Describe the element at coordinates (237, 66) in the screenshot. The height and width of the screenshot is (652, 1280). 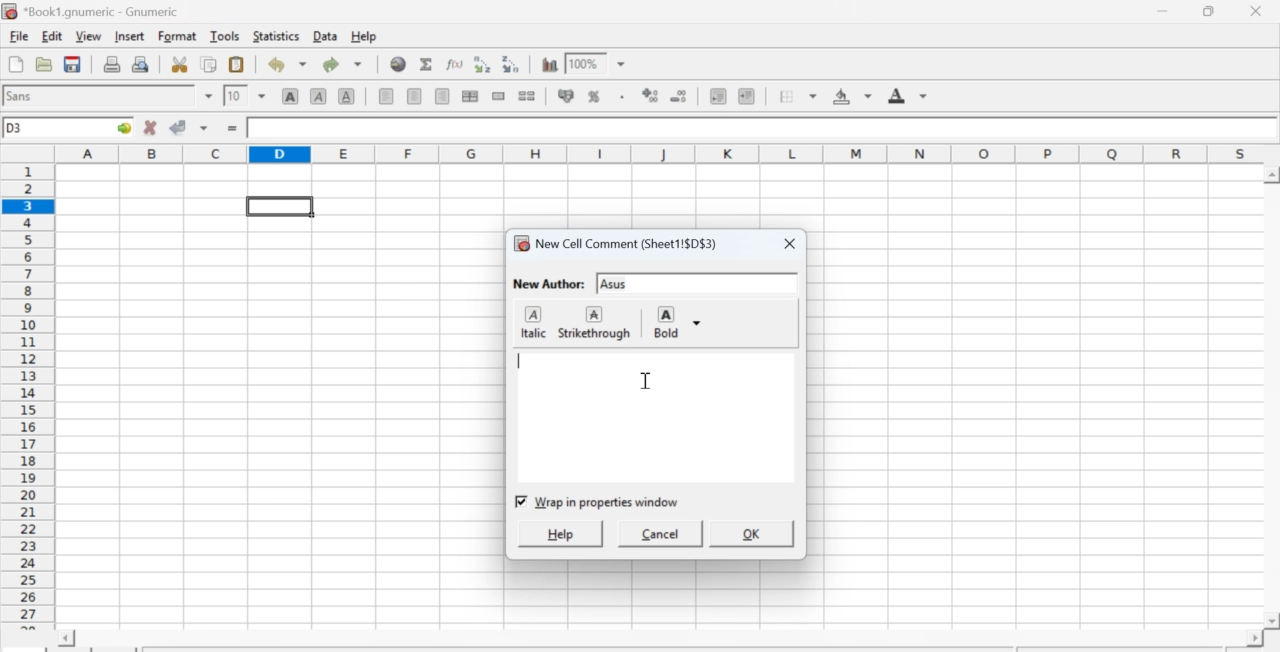
I see `Paste` at that location.